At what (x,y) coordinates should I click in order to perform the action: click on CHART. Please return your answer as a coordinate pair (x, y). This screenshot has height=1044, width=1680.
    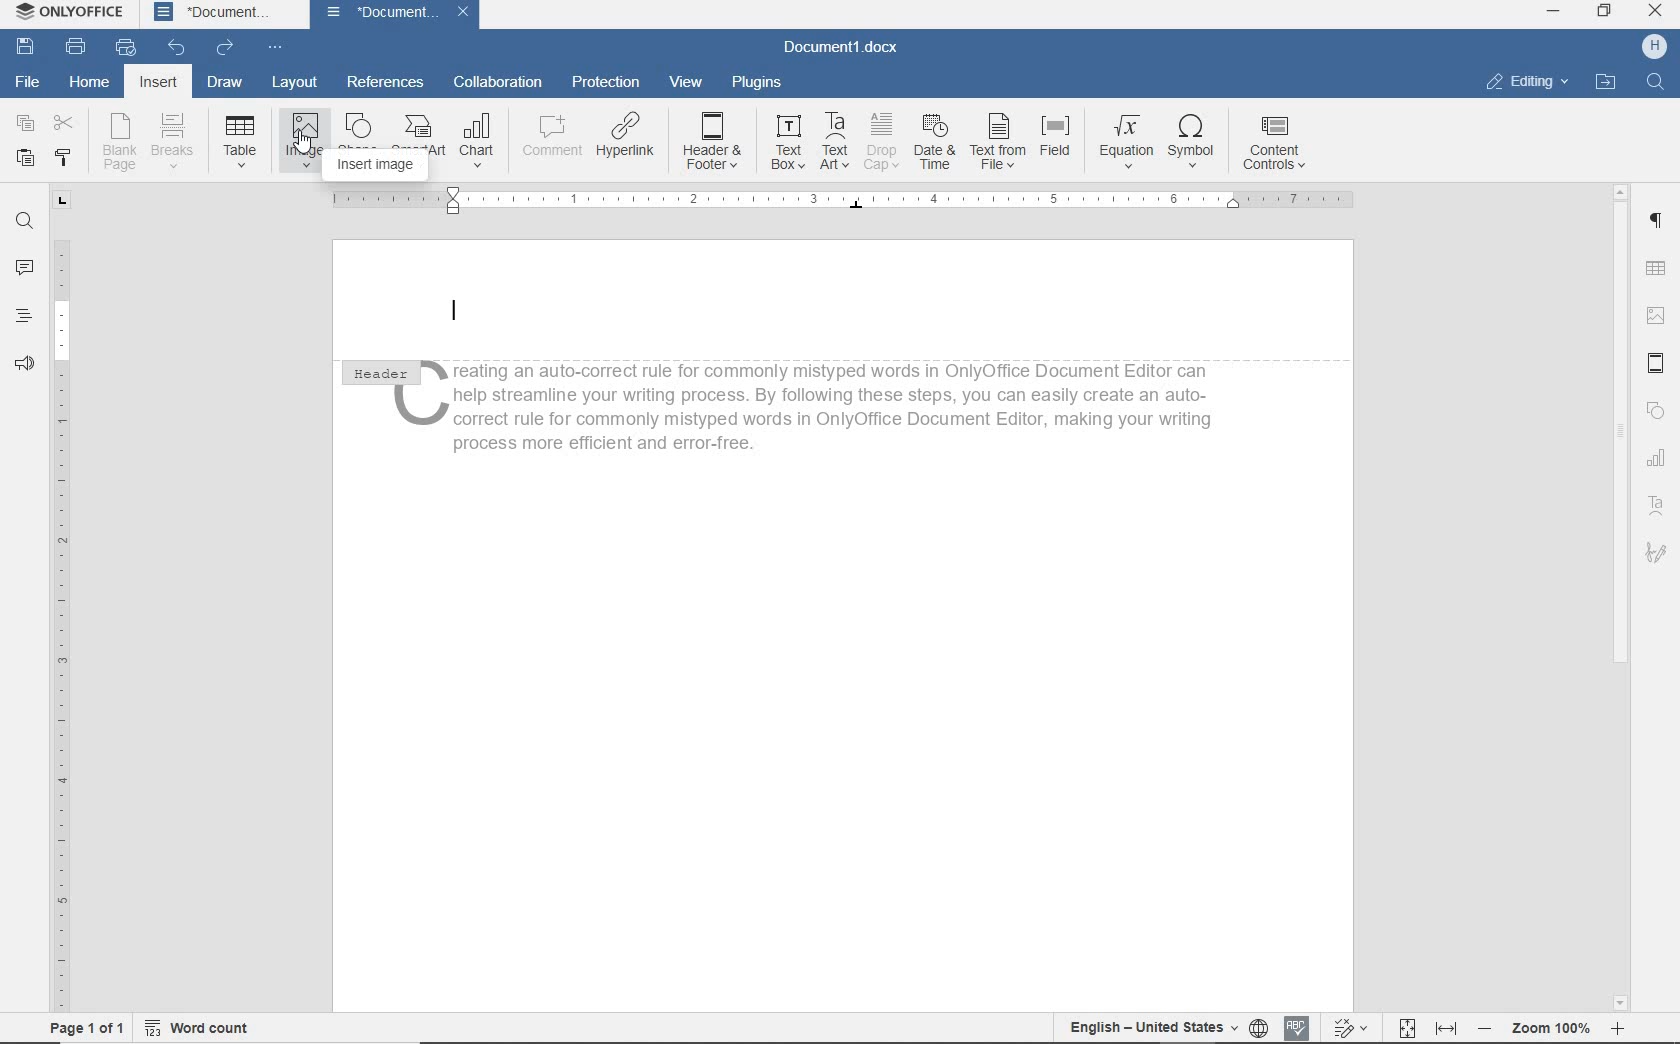
    Looking at the image, I should click on (480, 144).